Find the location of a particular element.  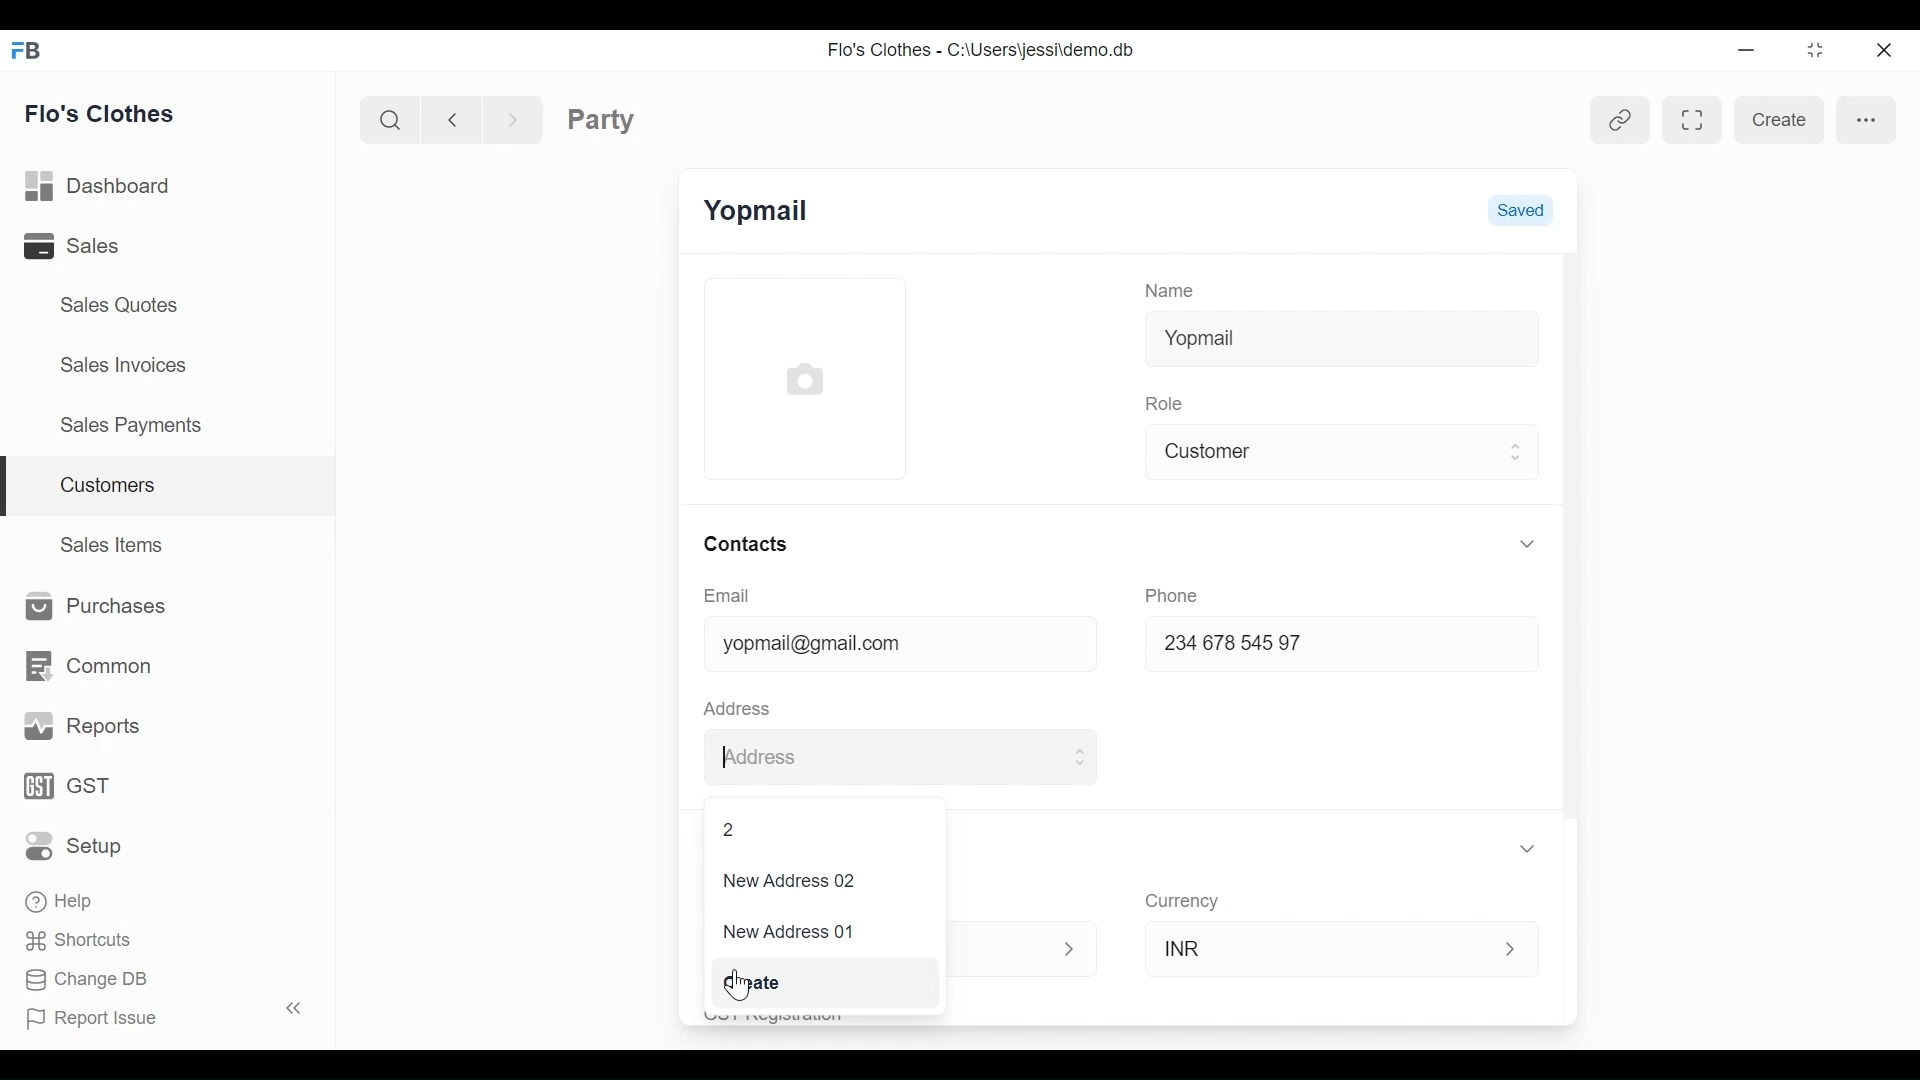

New Address 02 is located at coordinates (793, 879).